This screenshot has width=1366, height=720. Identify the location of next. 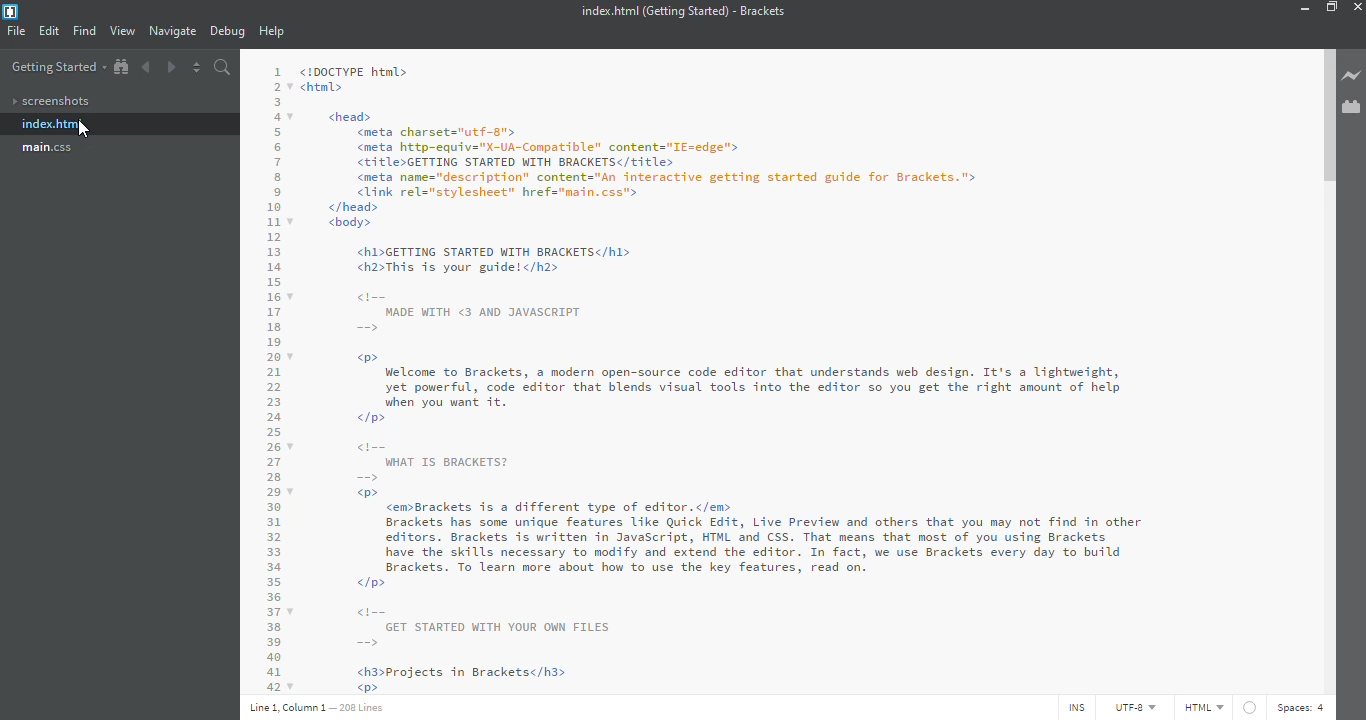
(170, 65).